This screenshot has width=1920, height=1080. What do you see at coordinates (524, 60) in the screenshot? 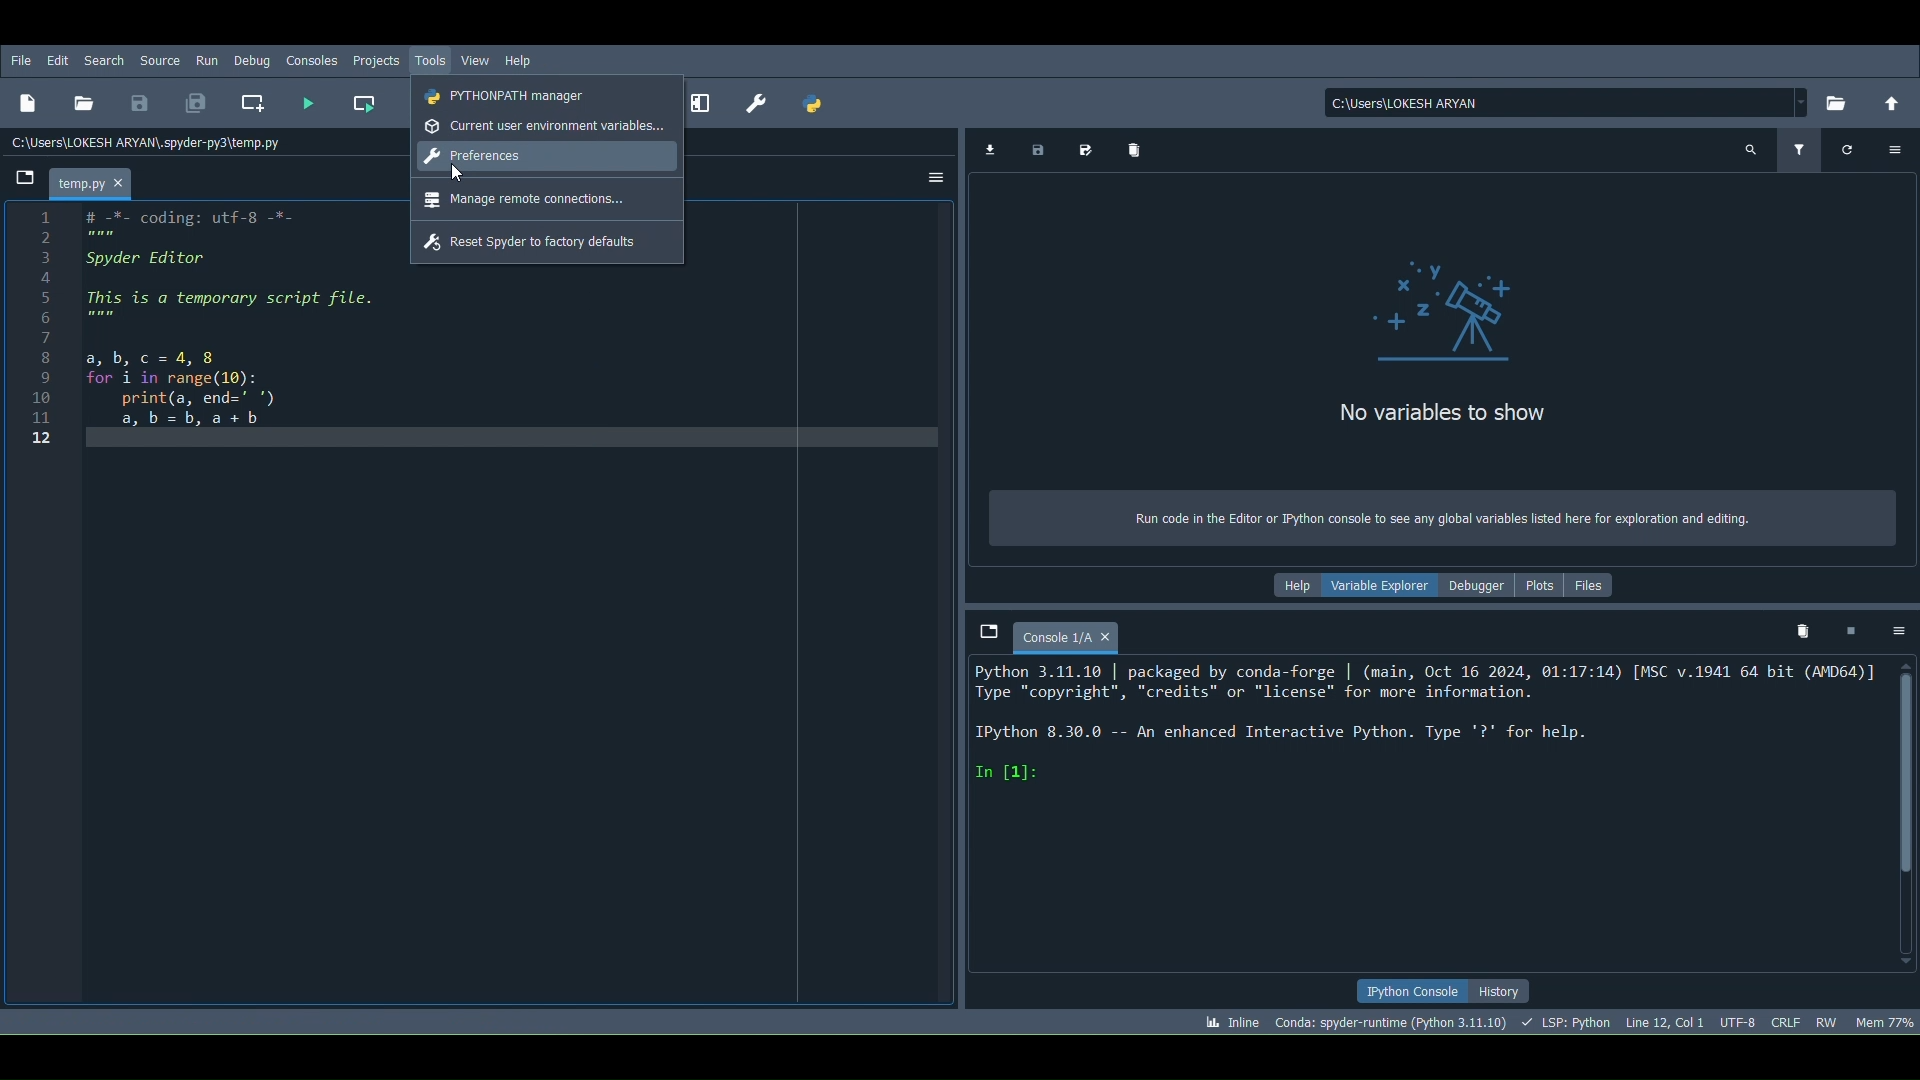
I see `Help` at bounding box center [524, 60].